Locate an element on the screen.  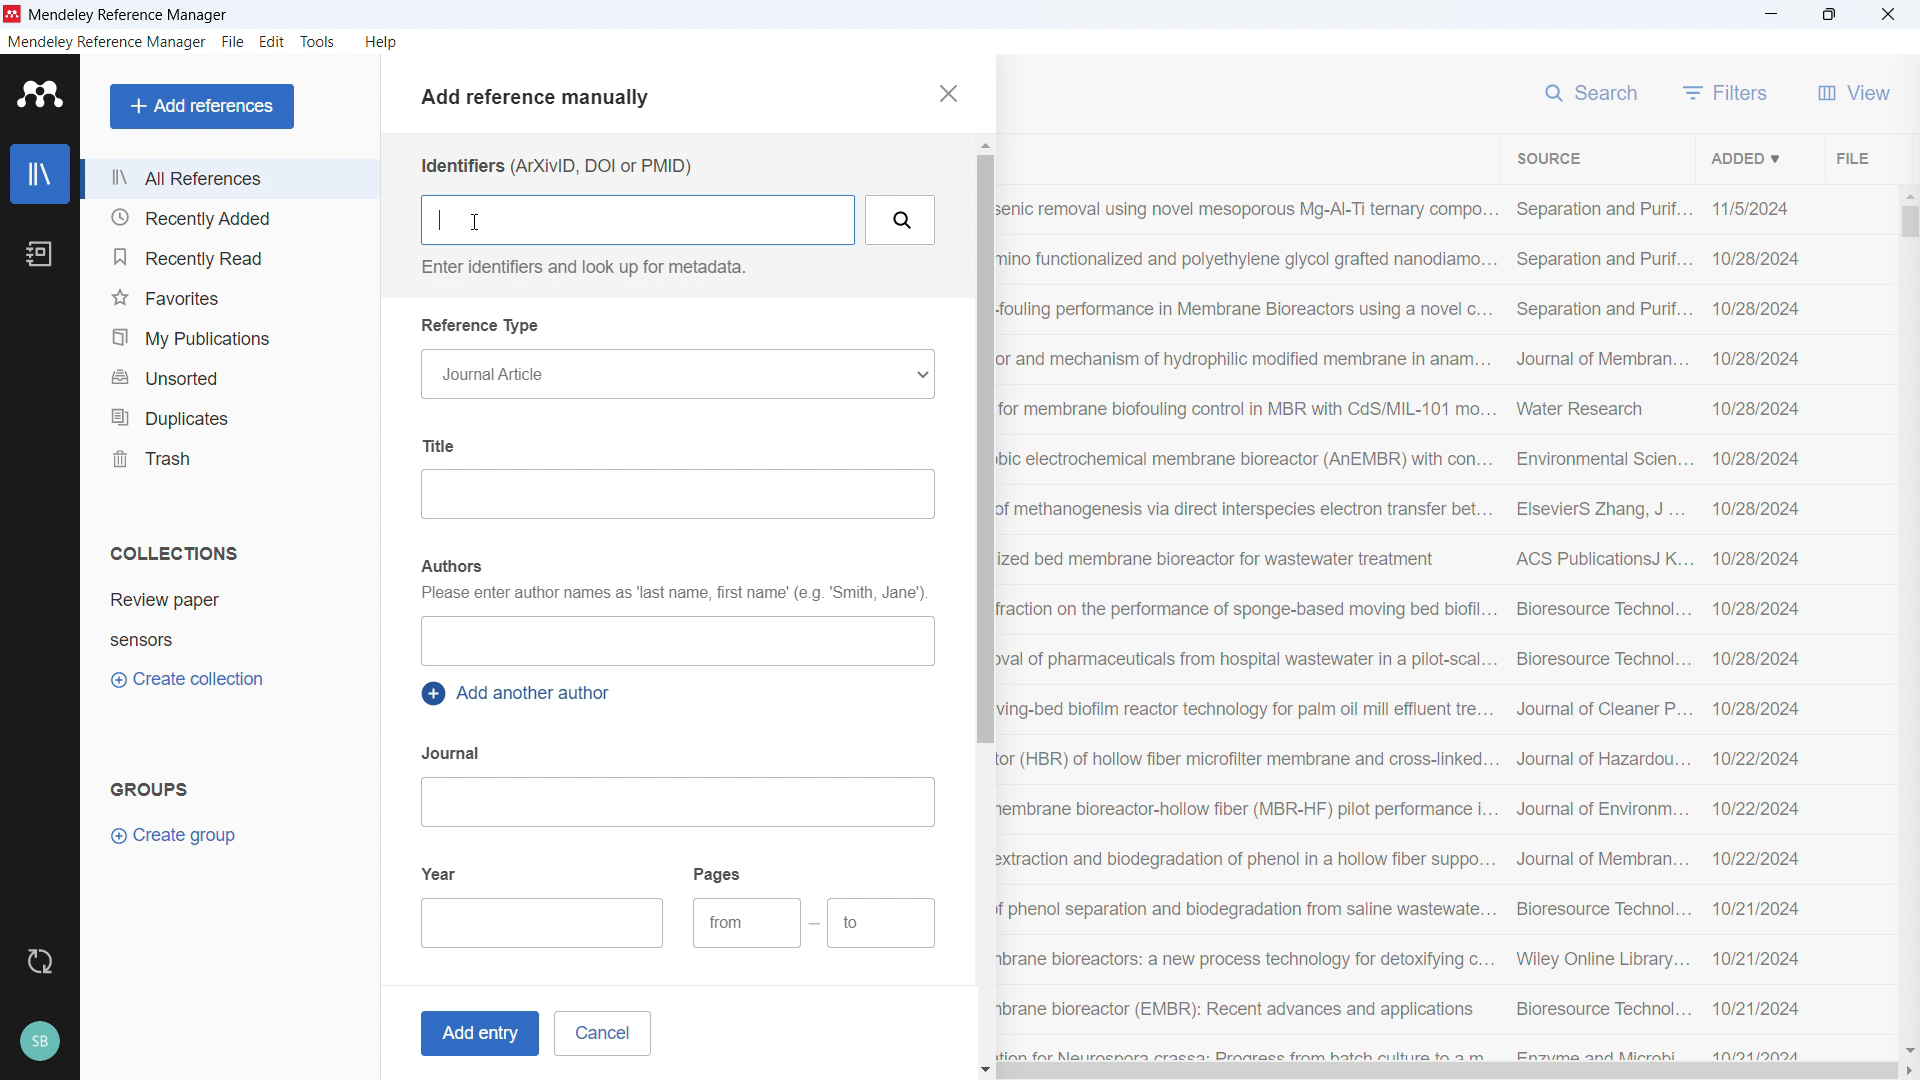
help  is located at coordinates (382, 42).